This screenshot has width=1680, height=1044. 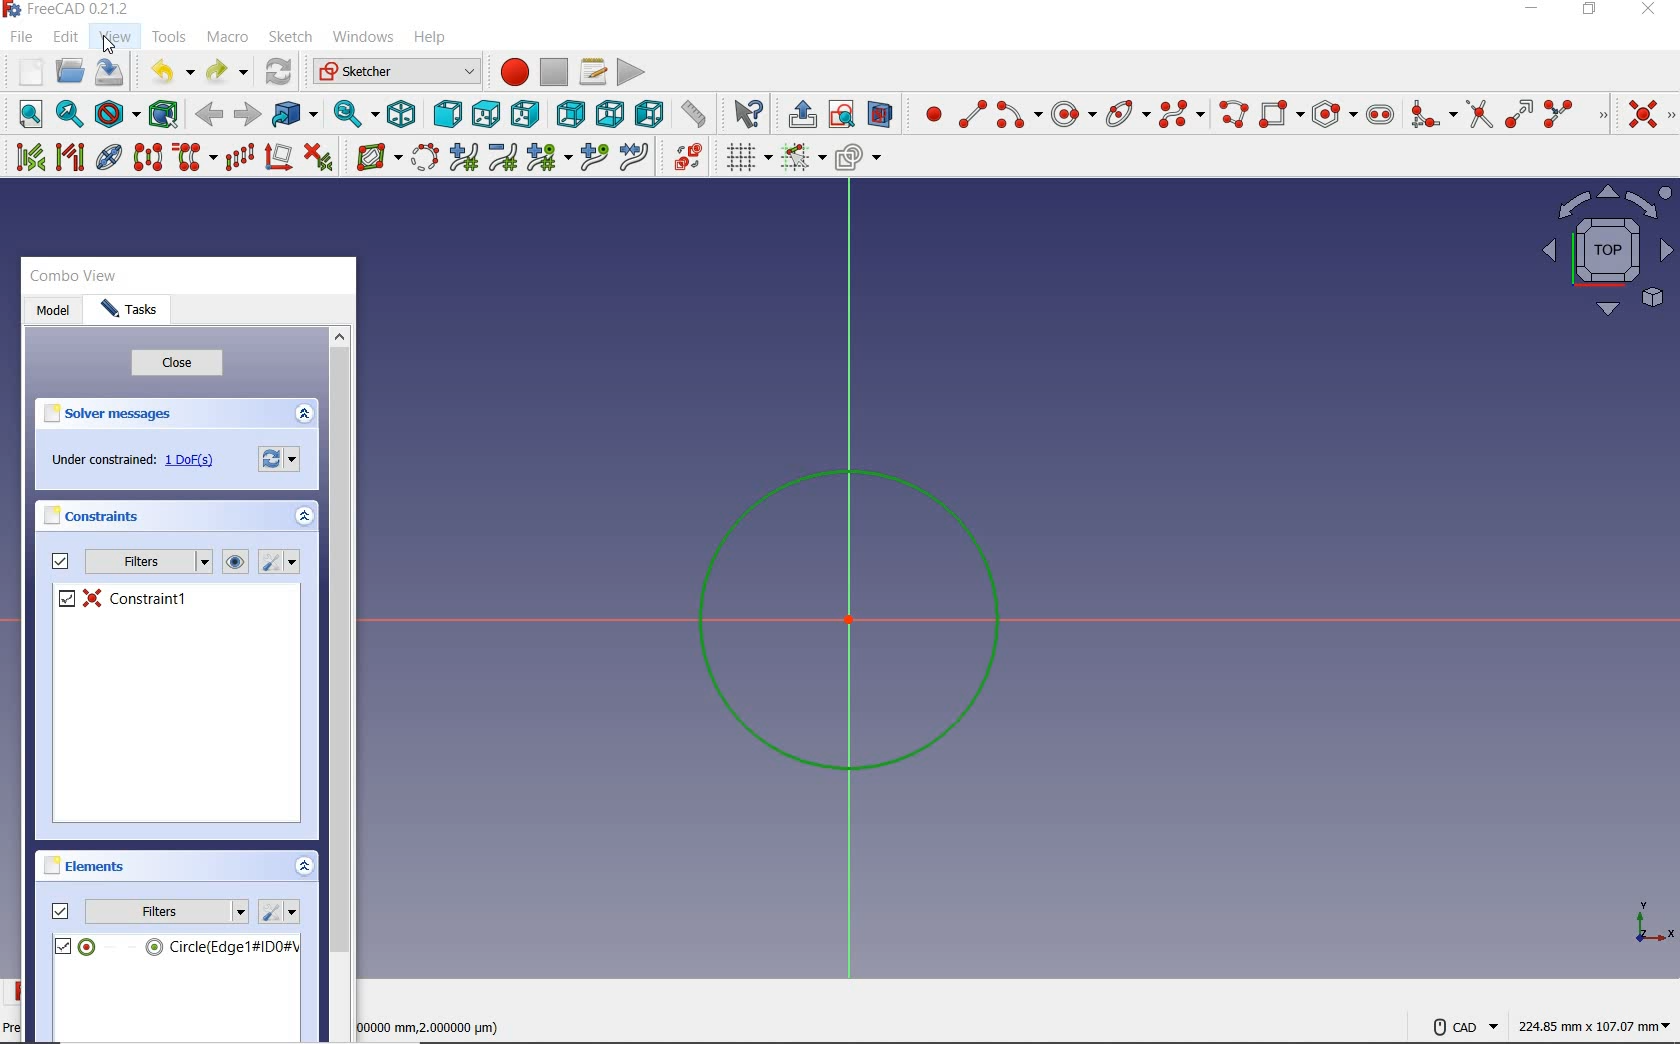 I want to click on left, so click(x=647, y=112).